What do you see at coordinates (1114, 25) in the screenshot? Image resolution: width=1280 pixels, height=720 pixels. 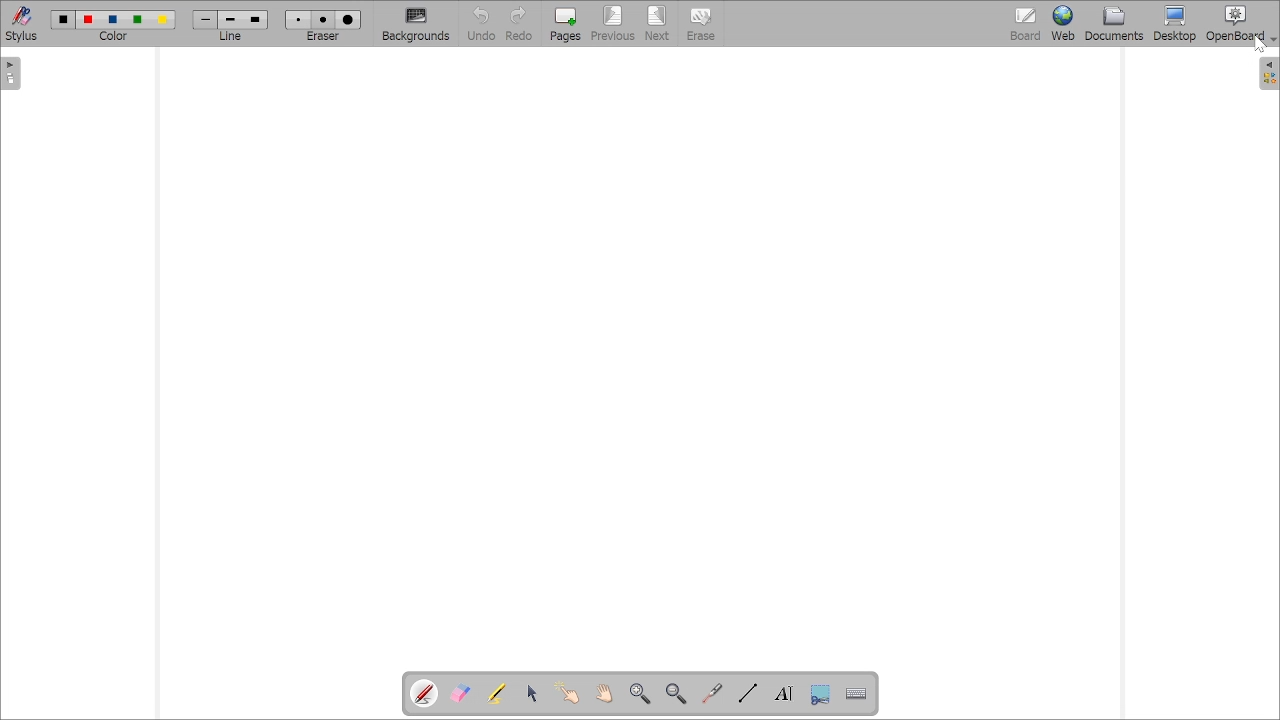 I see `Documents` at bounding box center [1114, 25].